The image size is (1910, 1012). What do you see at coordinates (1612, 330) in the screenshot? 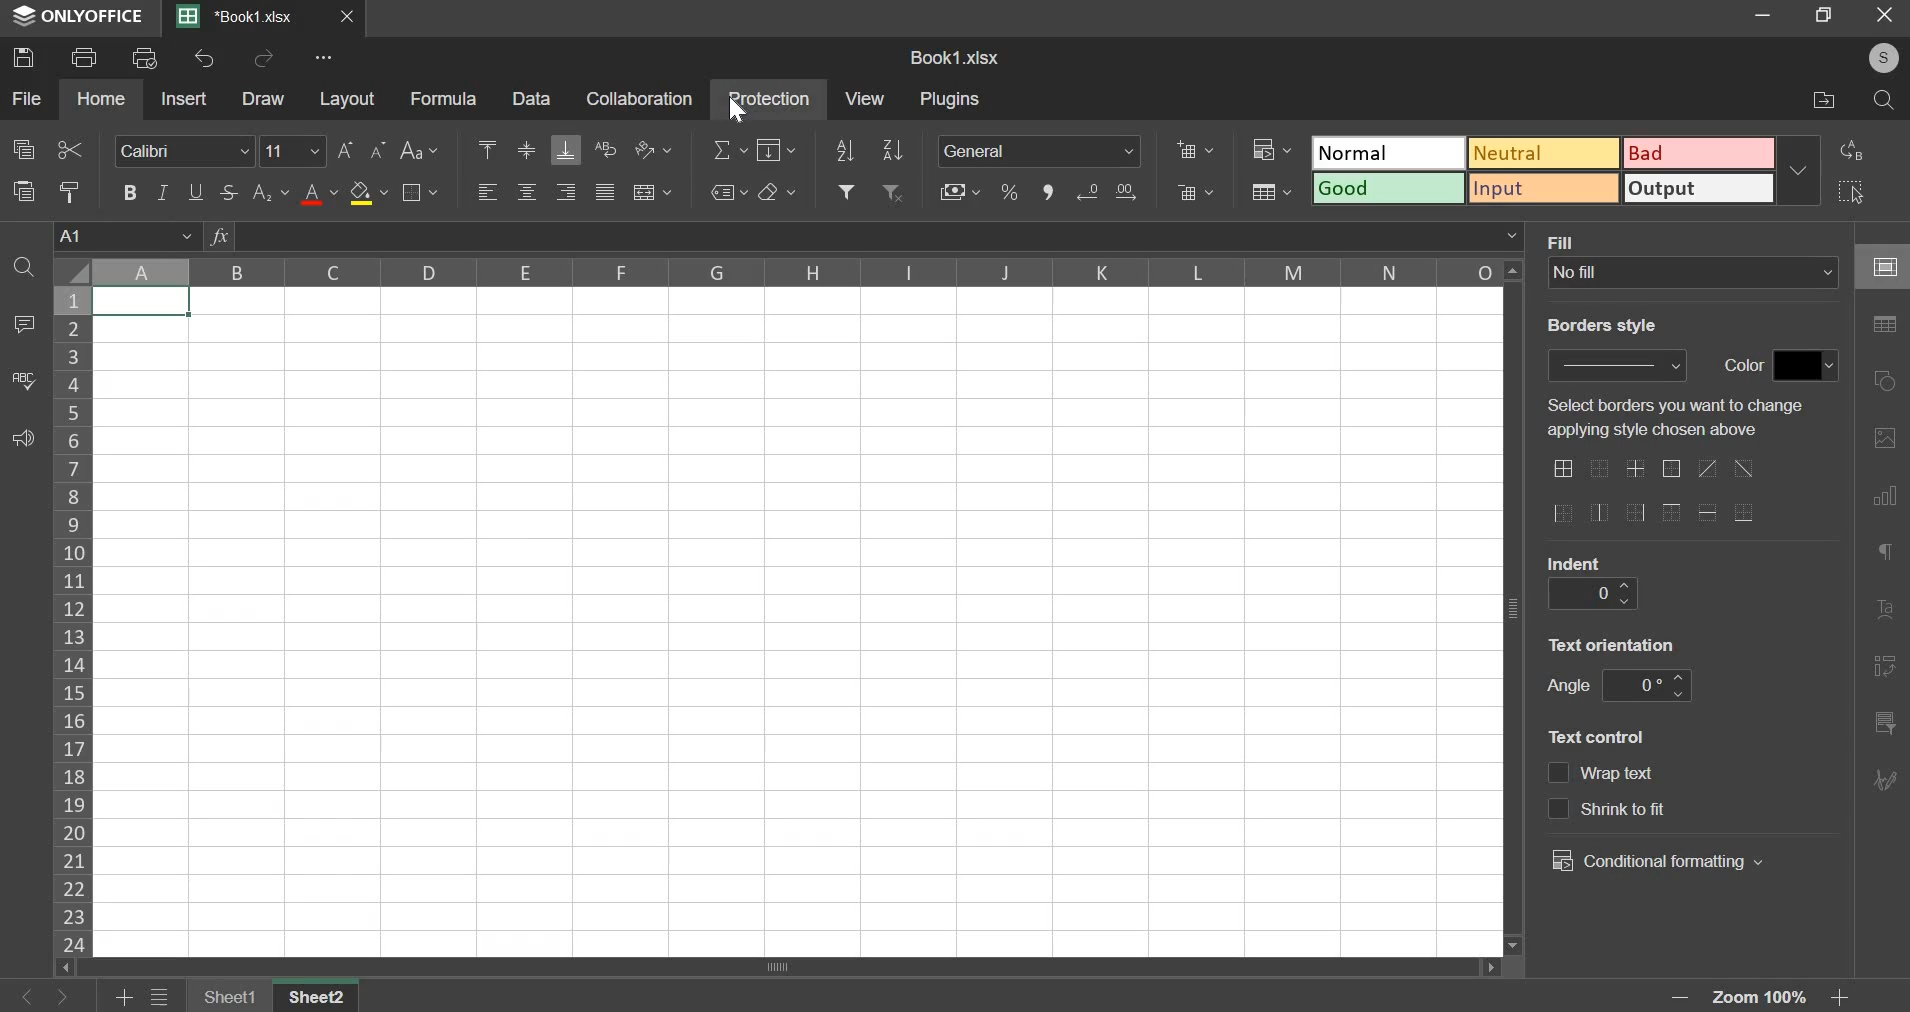
I see `Border style` at bounding box center [1612, 330].